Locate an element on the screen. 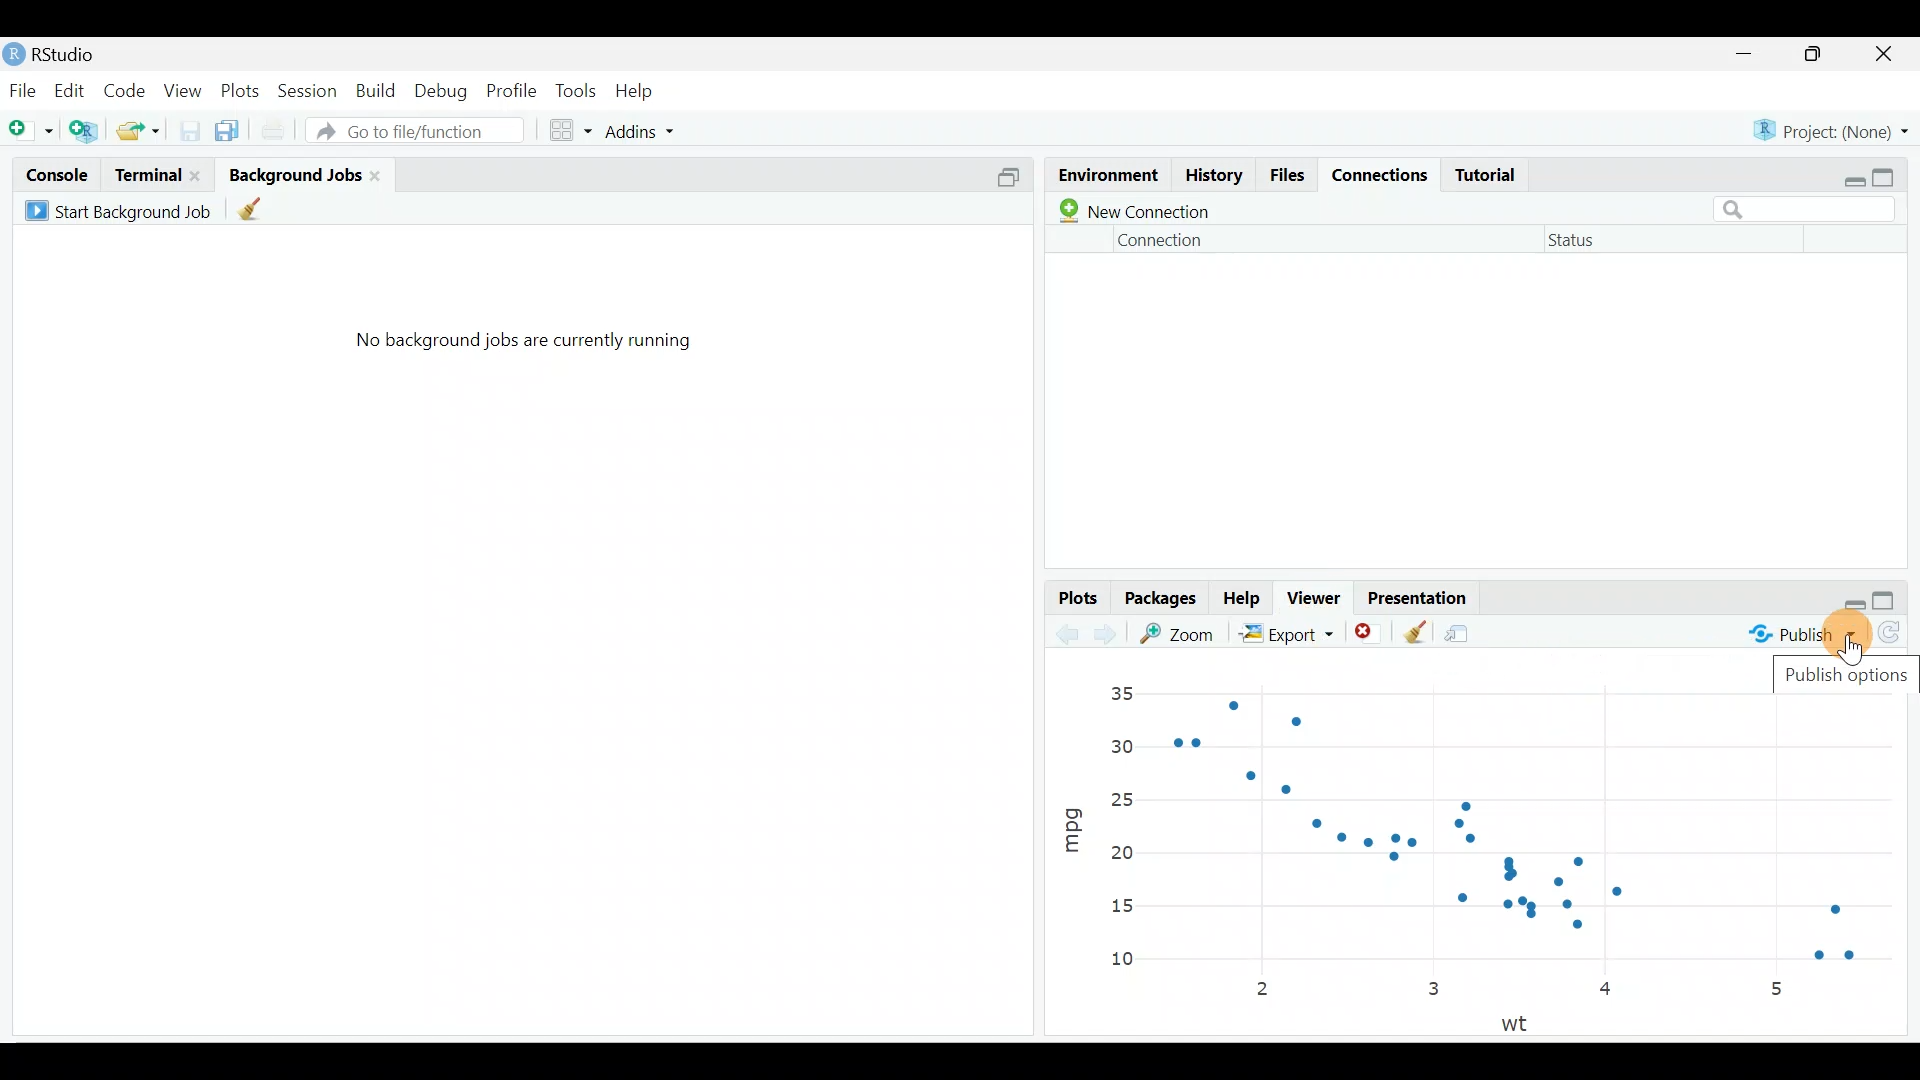 The image size is (1920, 1080). 4 is located at coordinates (1609, 992).